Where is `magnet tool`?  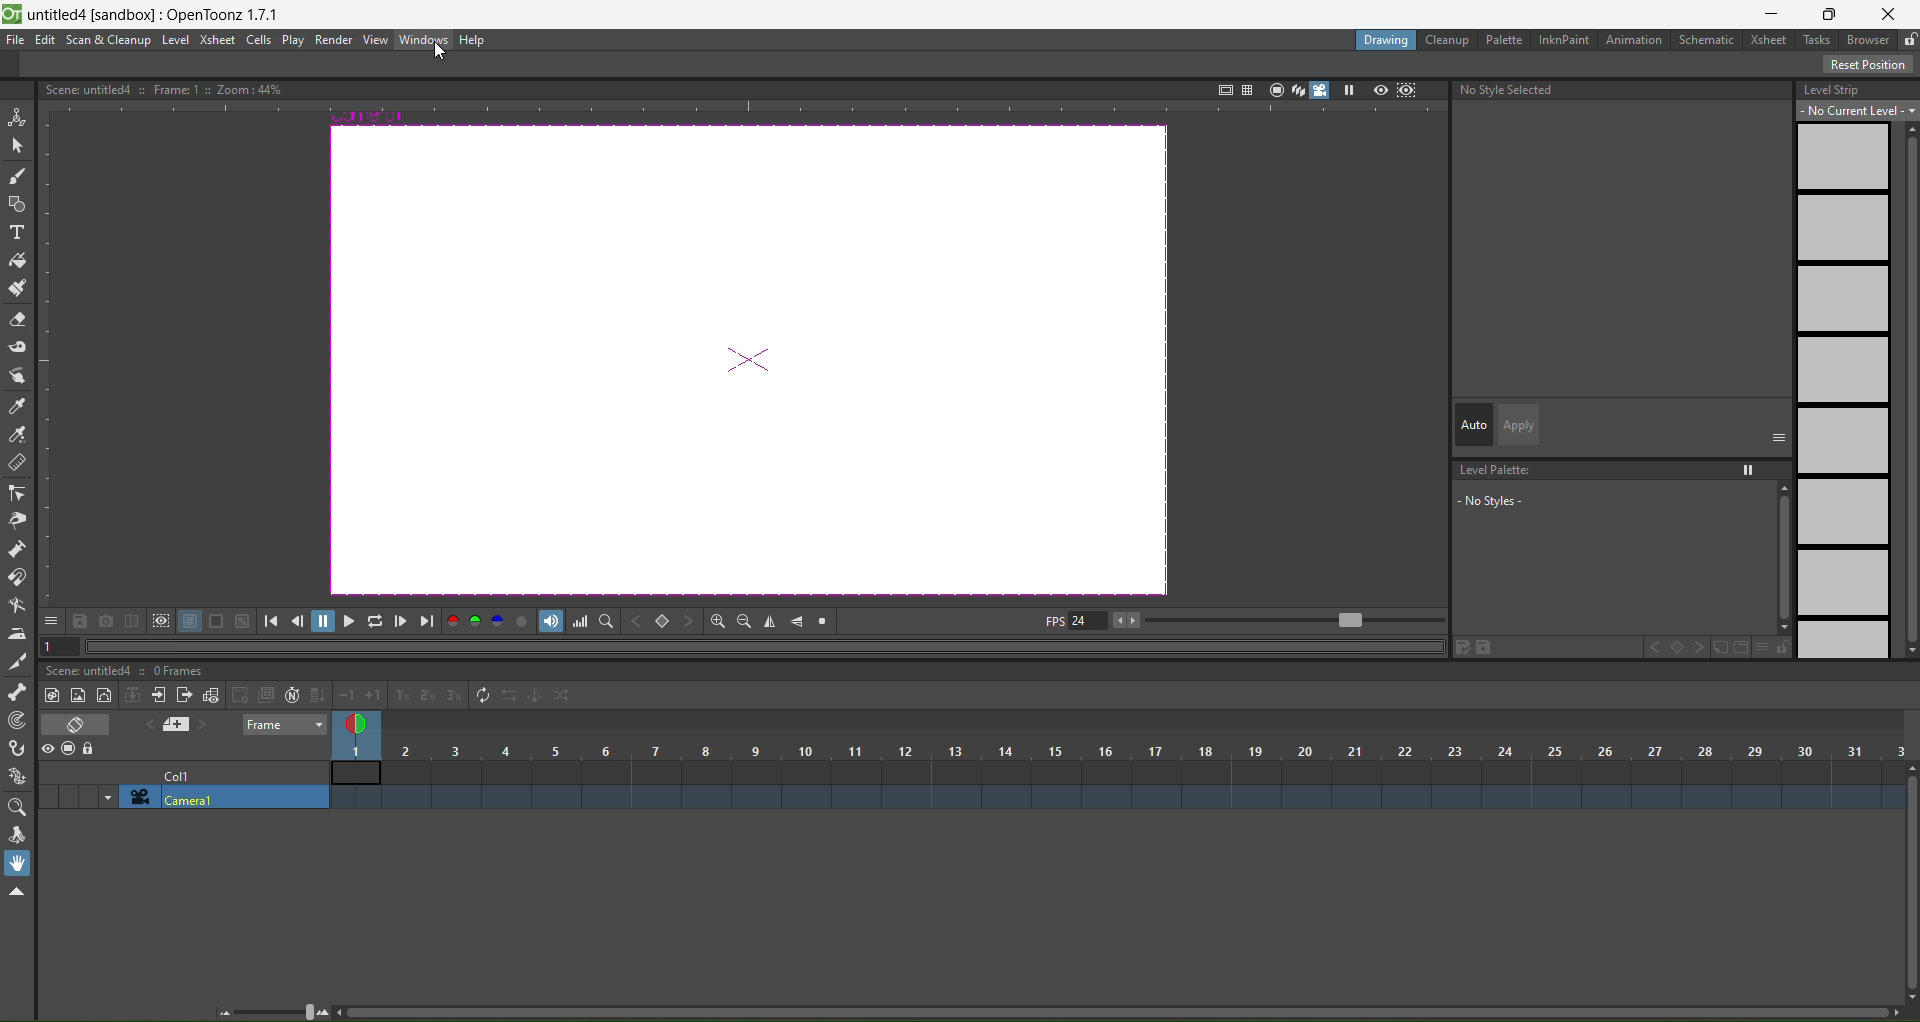 magnet tool is located at coordinates (17, 576).